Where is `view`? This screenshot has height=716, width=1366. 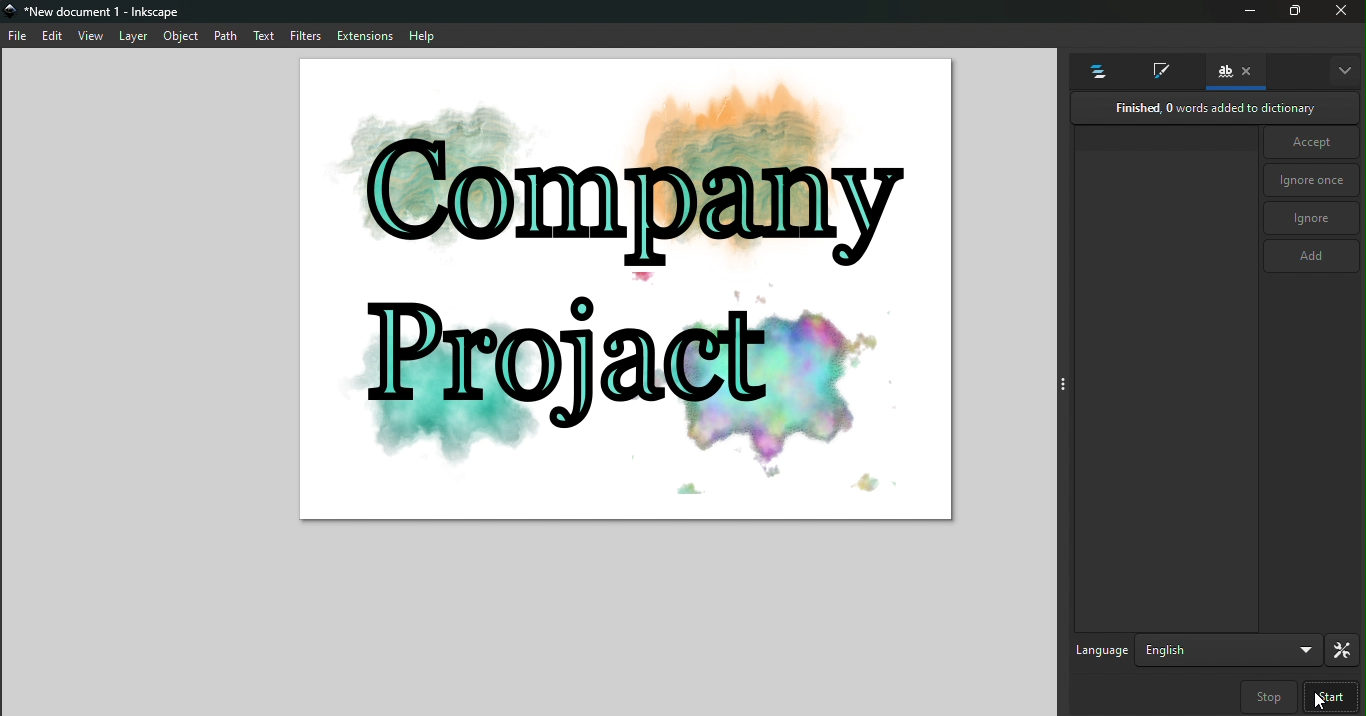
view is located at coordinates (92, 37).